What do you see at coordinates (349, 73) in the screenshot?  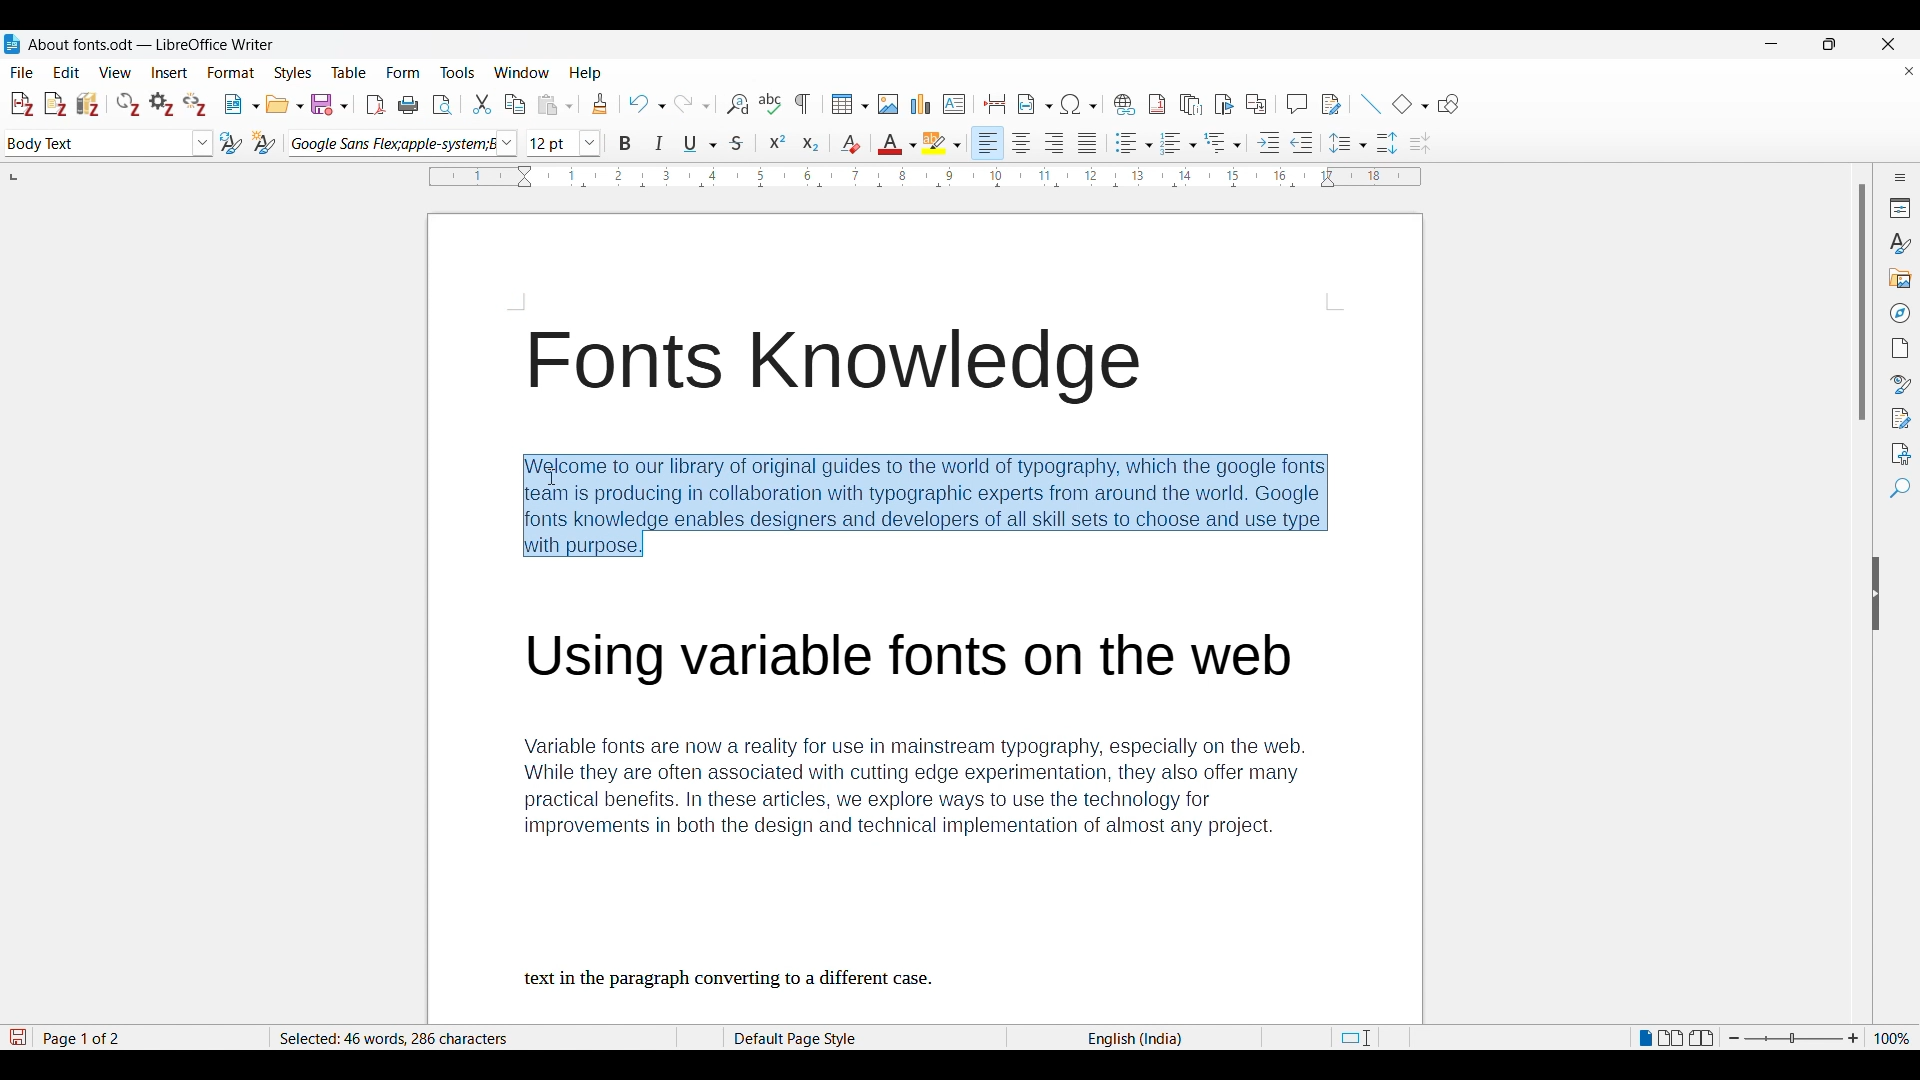 I see `Table menu` at bounding box center [349, 73].